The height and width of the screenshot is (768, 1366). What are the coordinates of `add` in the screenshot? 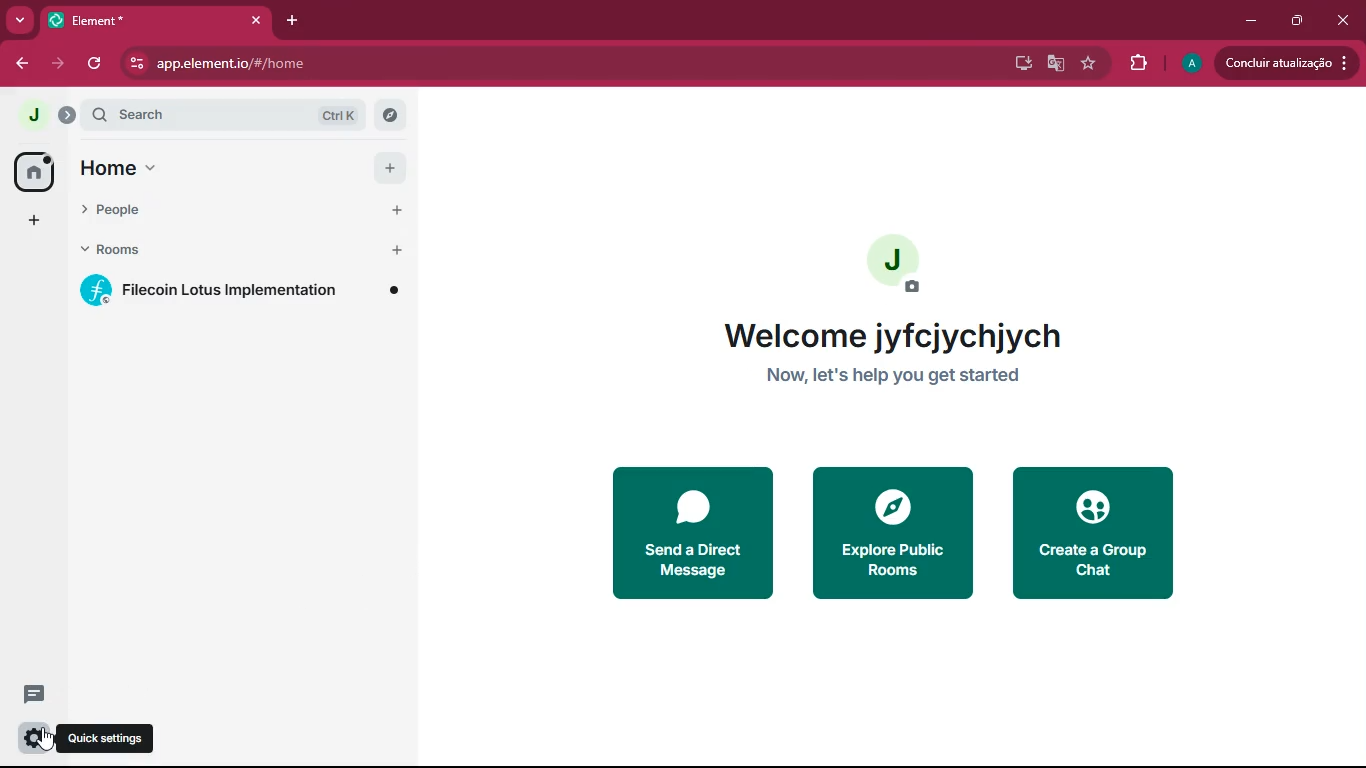 It's located at (384, 252).